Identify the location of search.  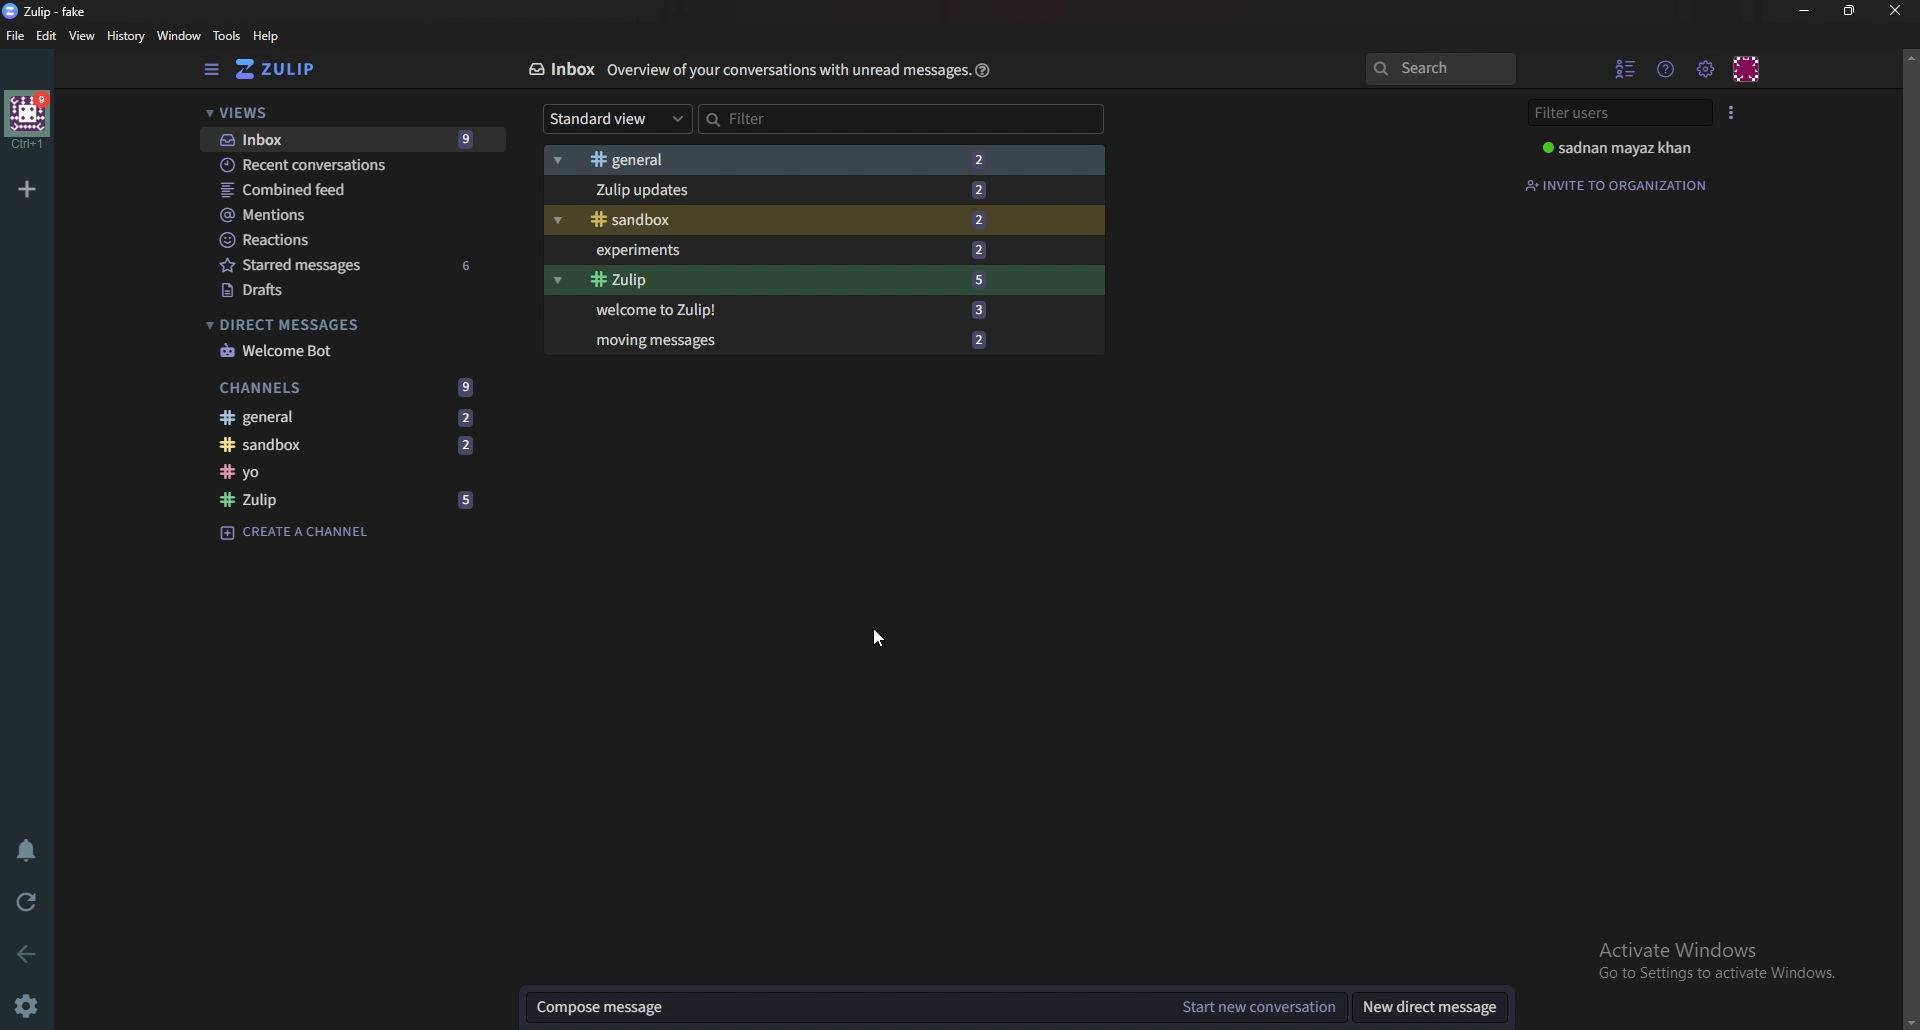
(1446, 69).